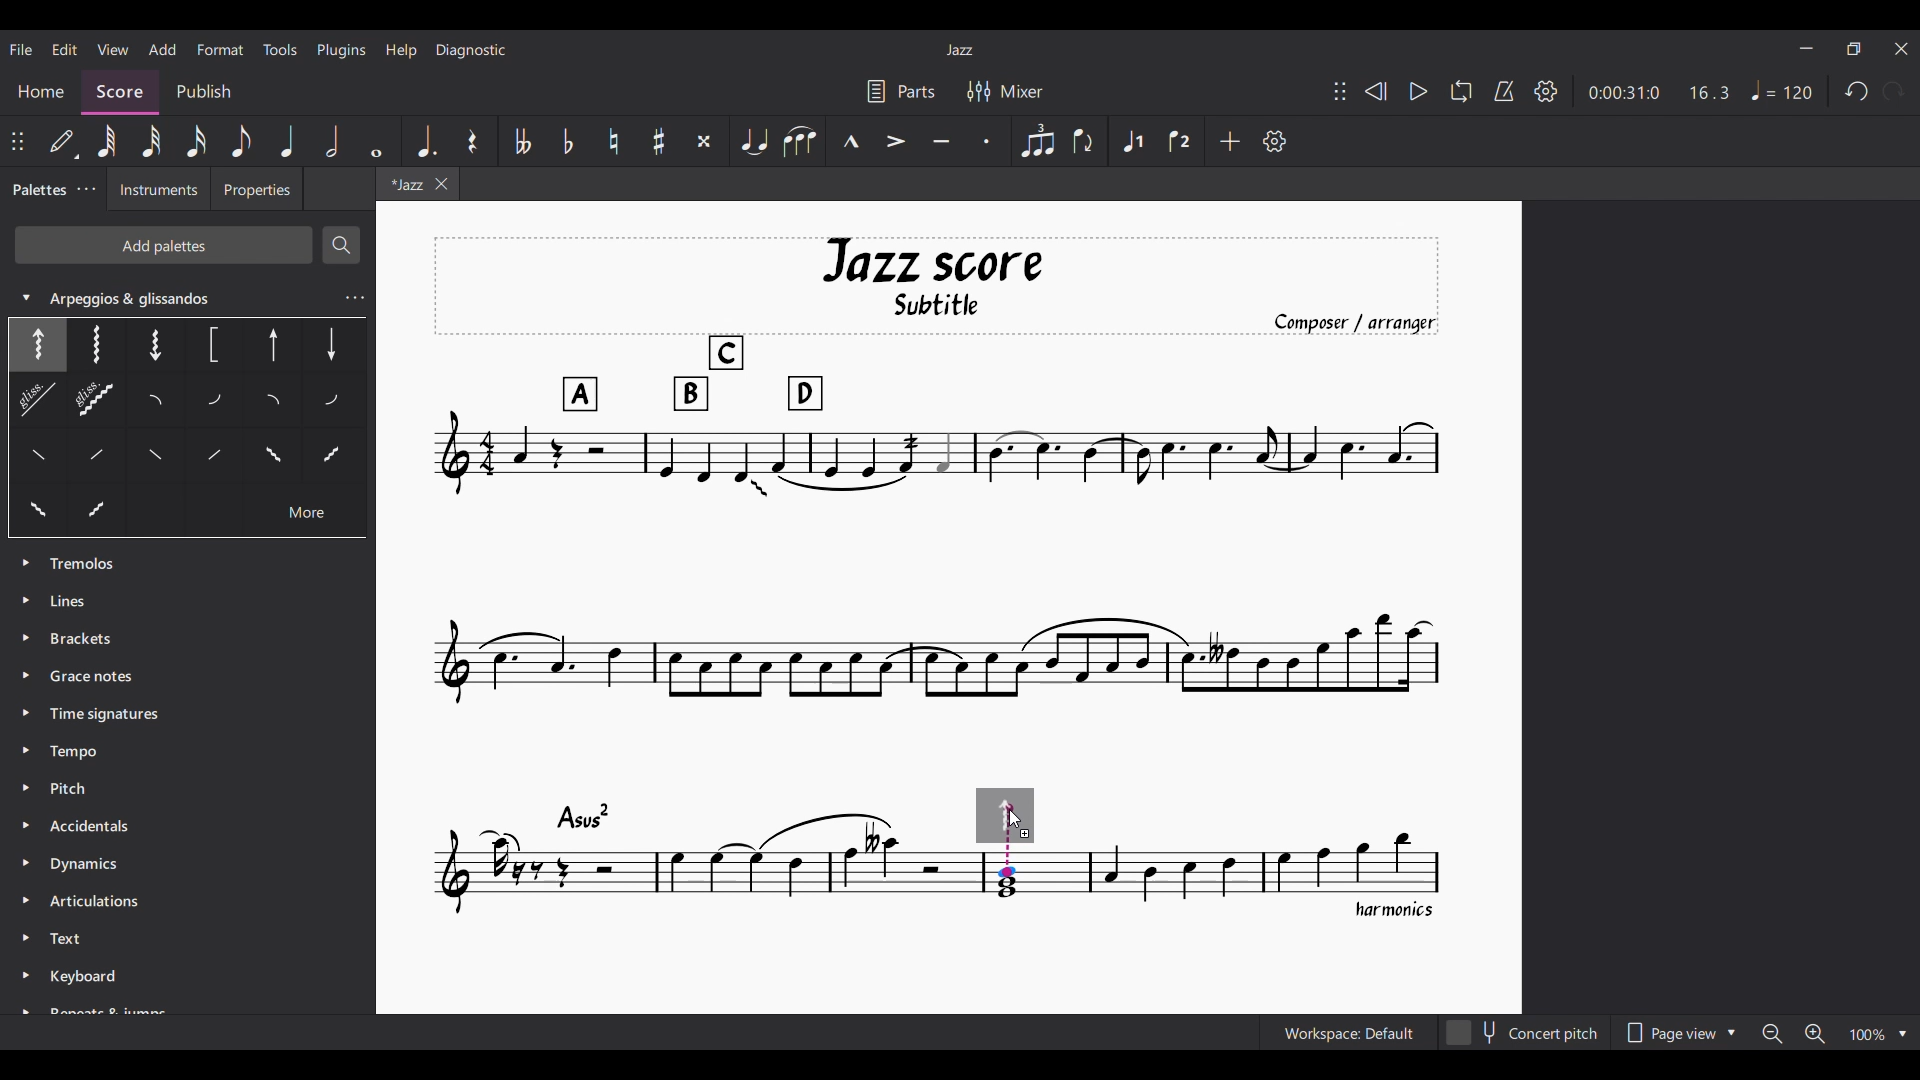  I want to click on Duration and ratio, so click(1659, 92).